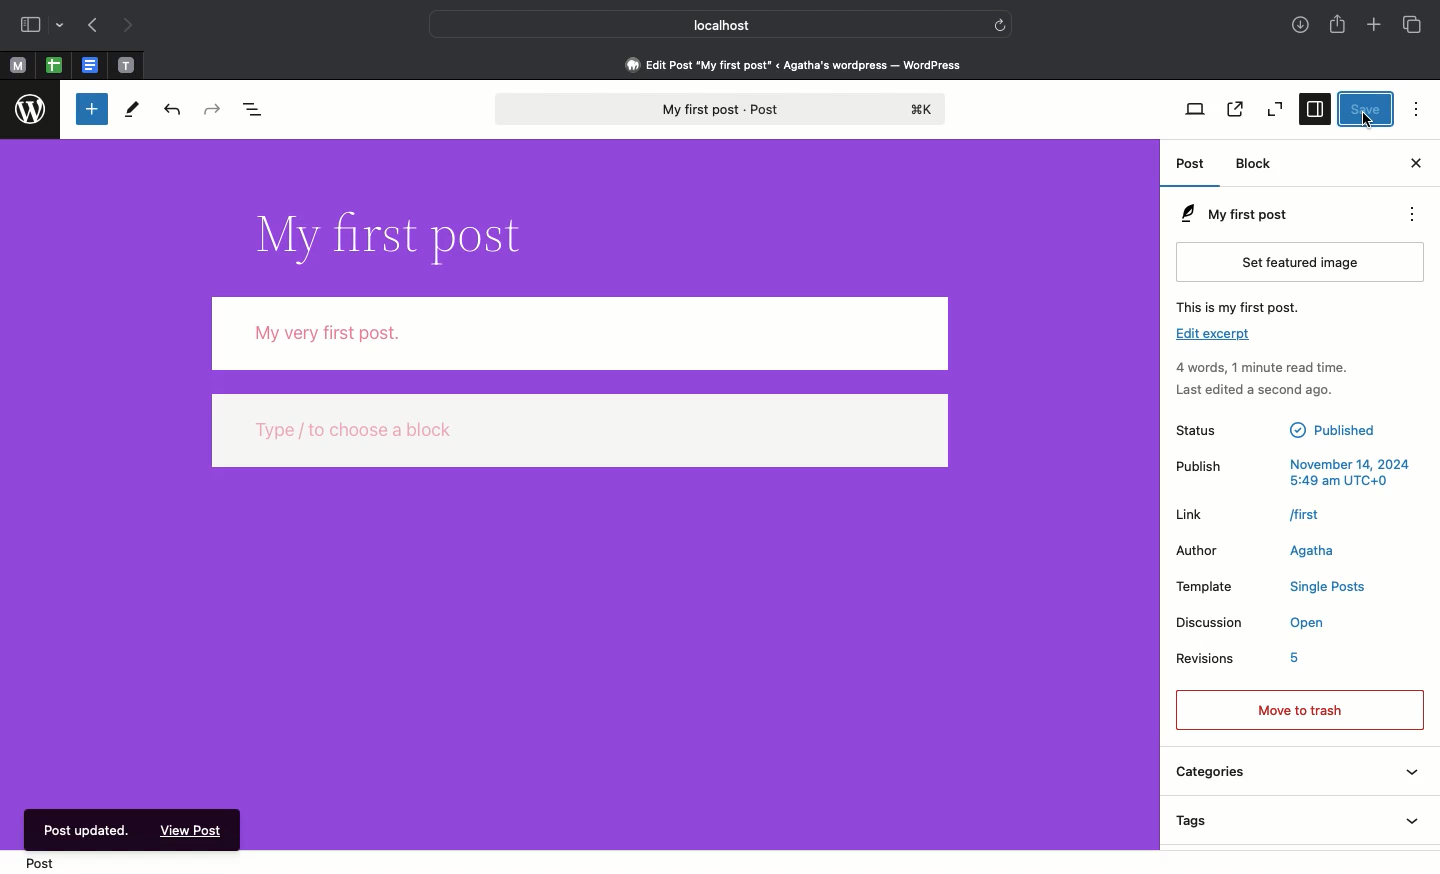 The width and height of the screenshot is (1440, 874). What do you see at coordinates (1277, 588) in the screenshot?
I see `template` at bounding box center [1277, 588].